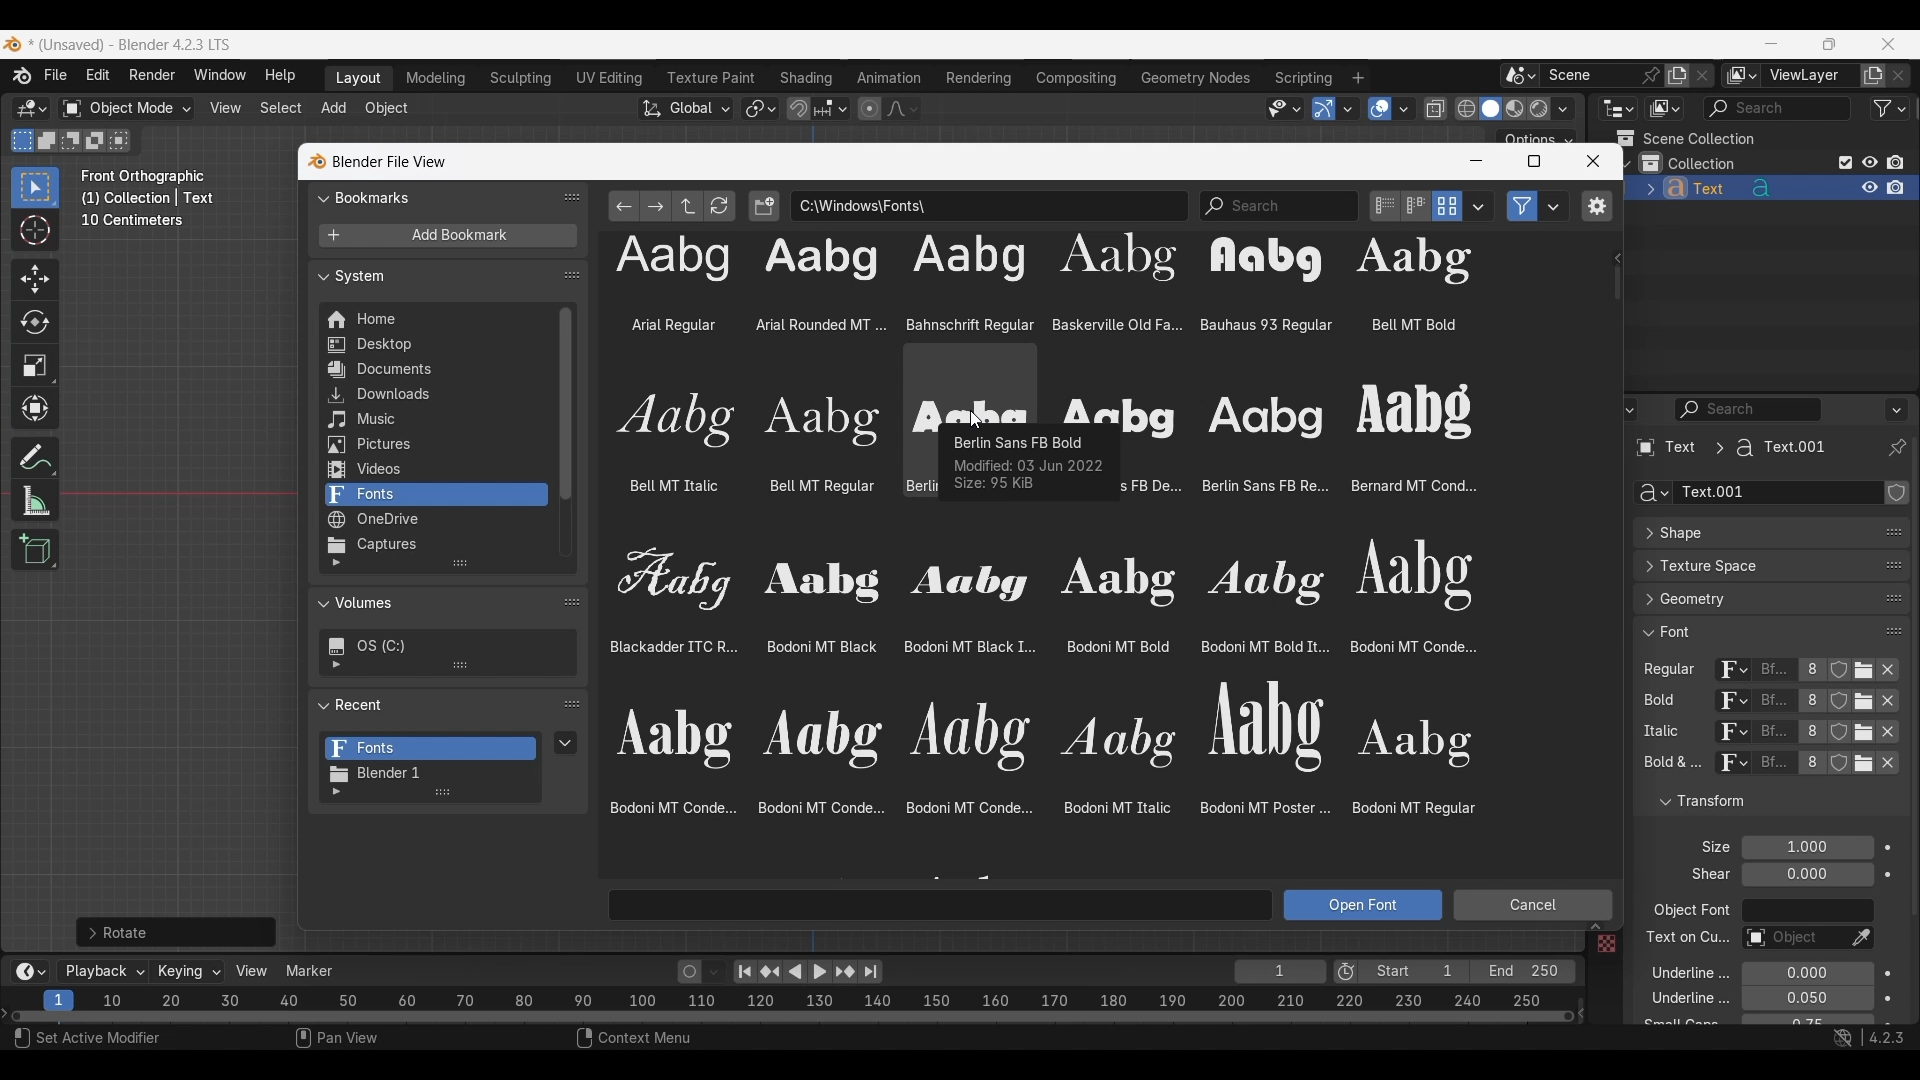 This screenshot has height=1080, width=1920. Describe the element at coordinates (1775, 734) in the screenshot. I see `` at that location.